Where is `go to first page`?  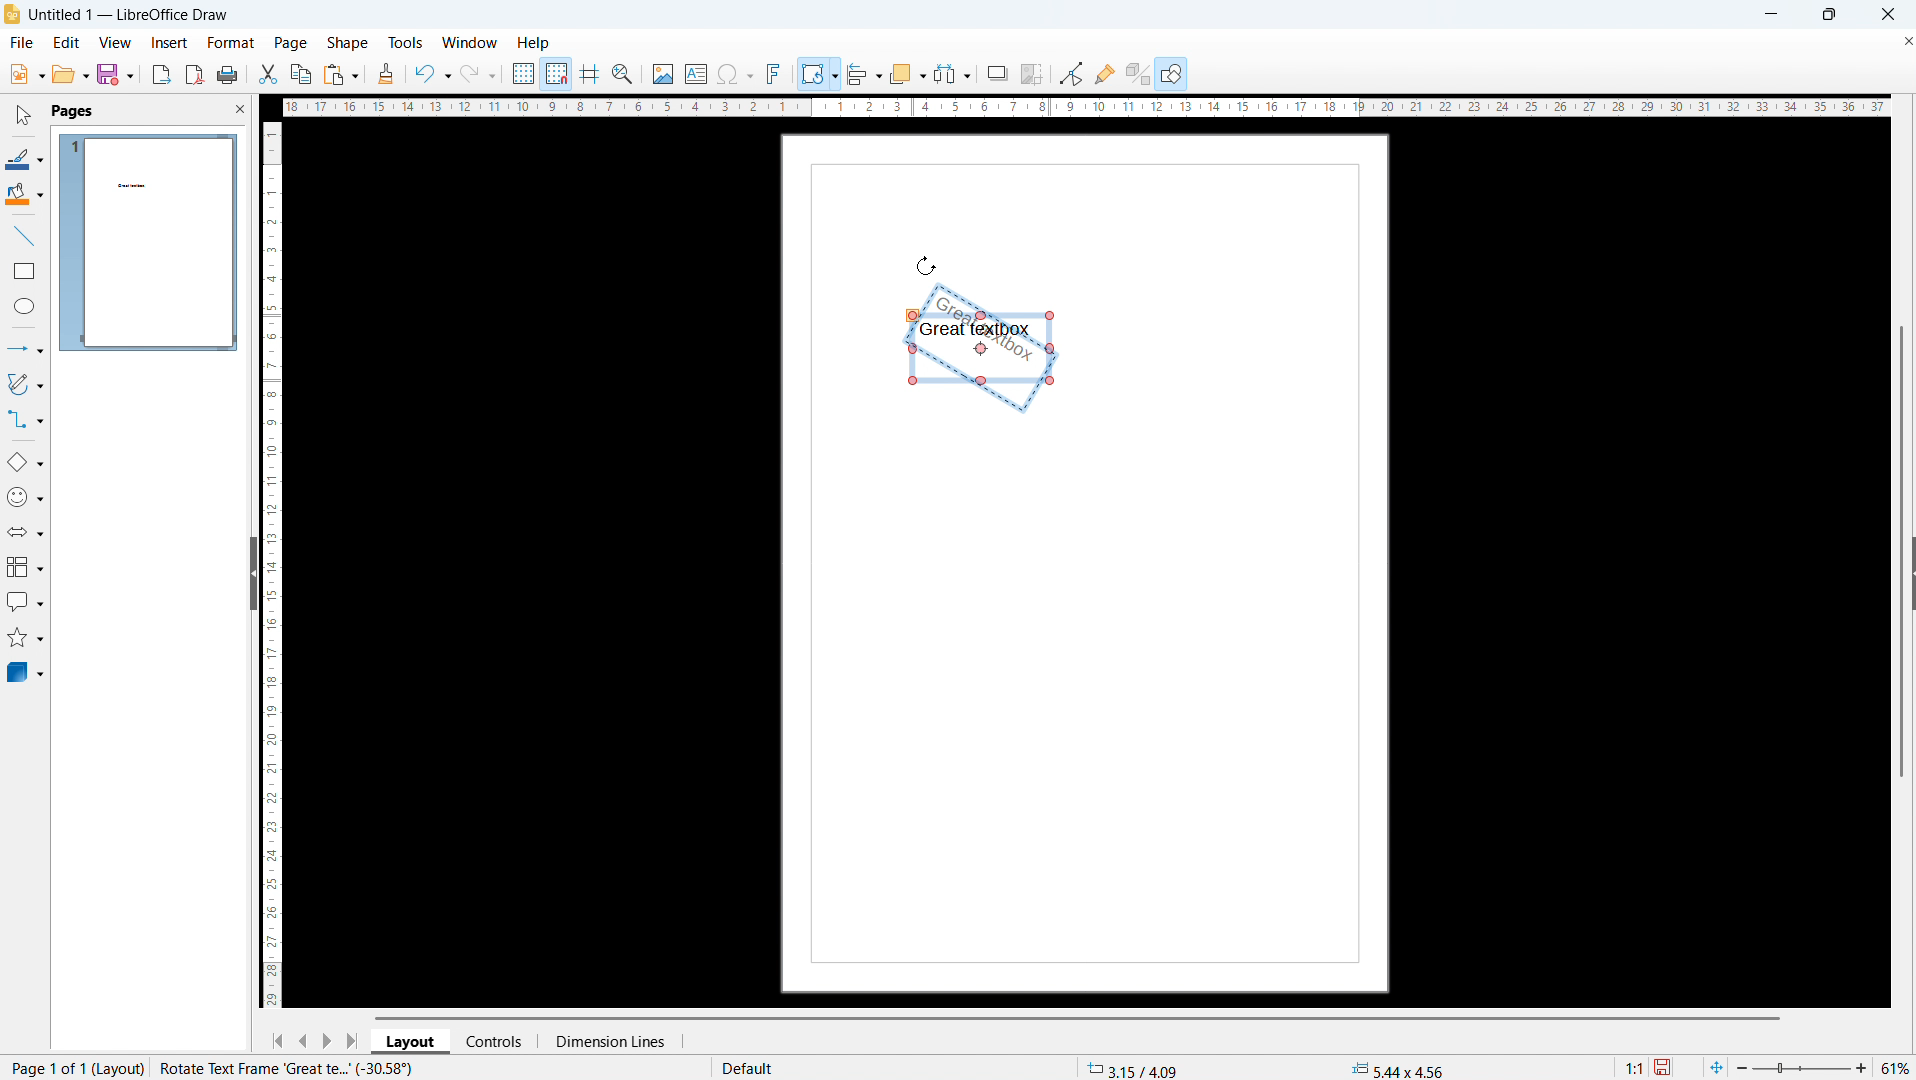 go to first page is located at coordinates (277, 1041).